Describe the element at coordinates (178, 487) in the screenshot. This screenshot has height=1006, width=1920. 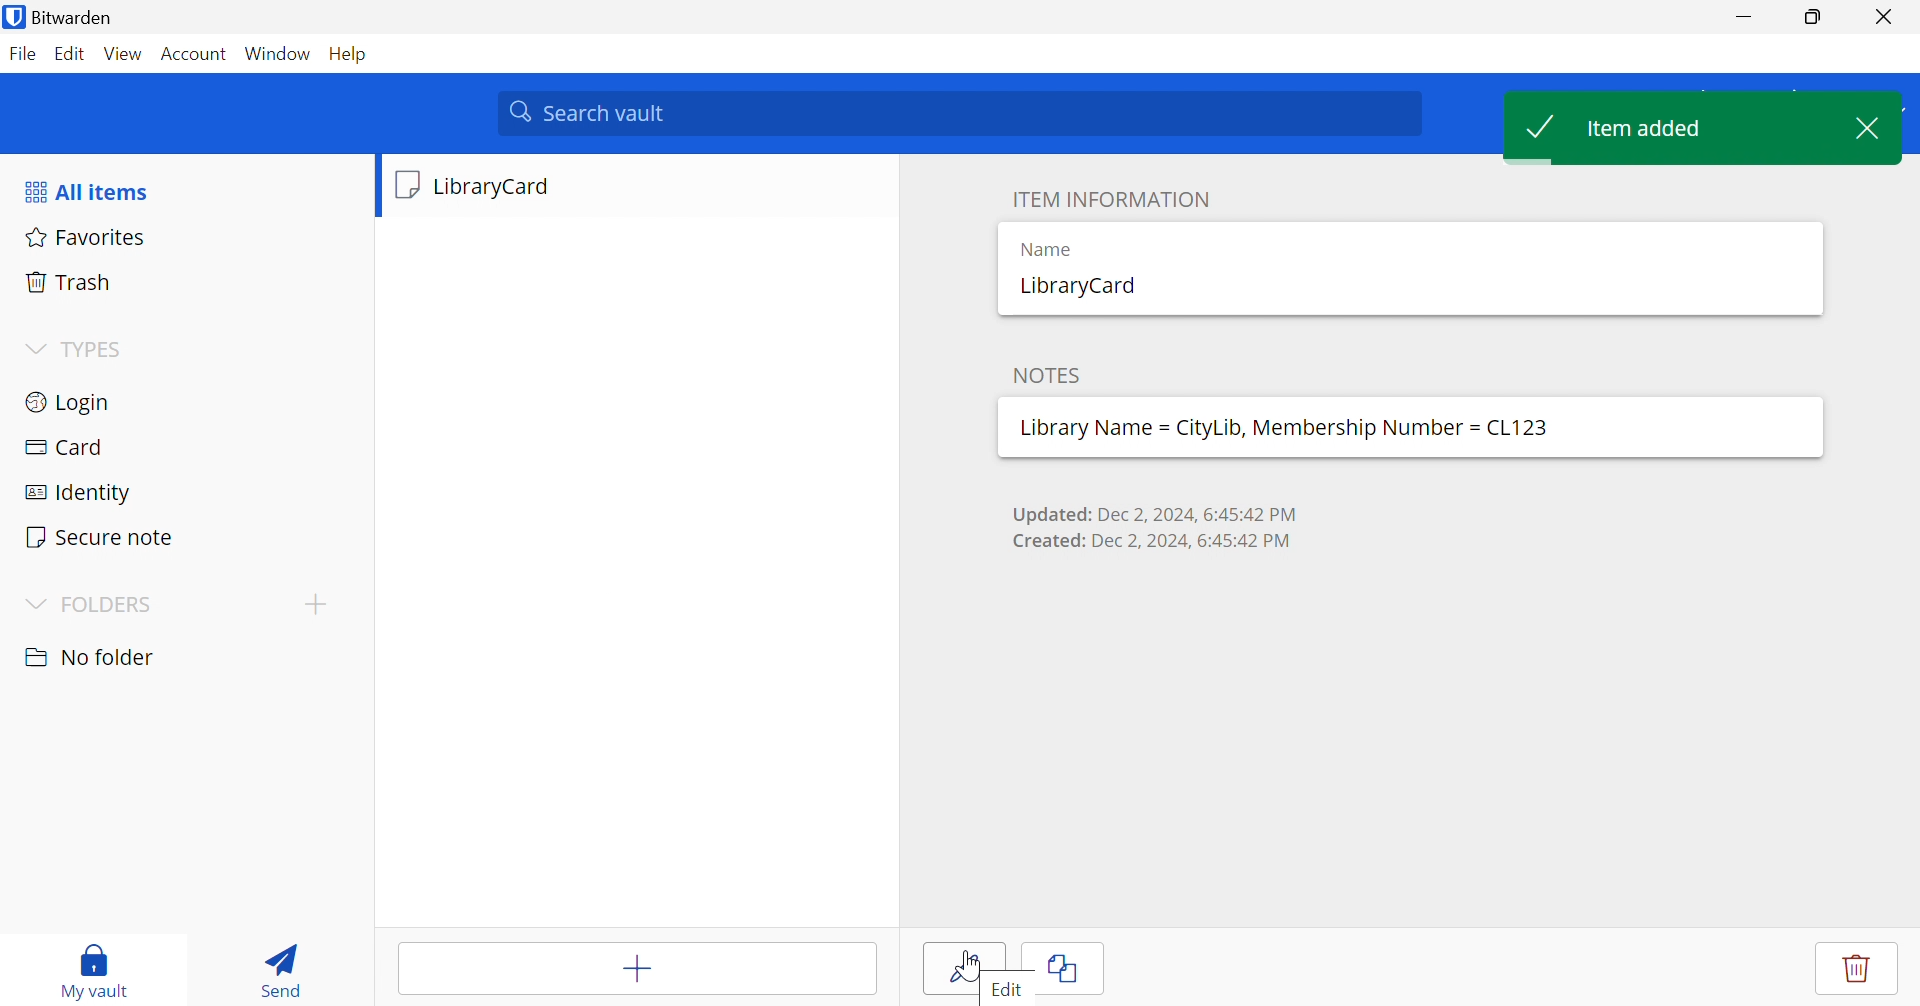
I see `Identity` at that location.